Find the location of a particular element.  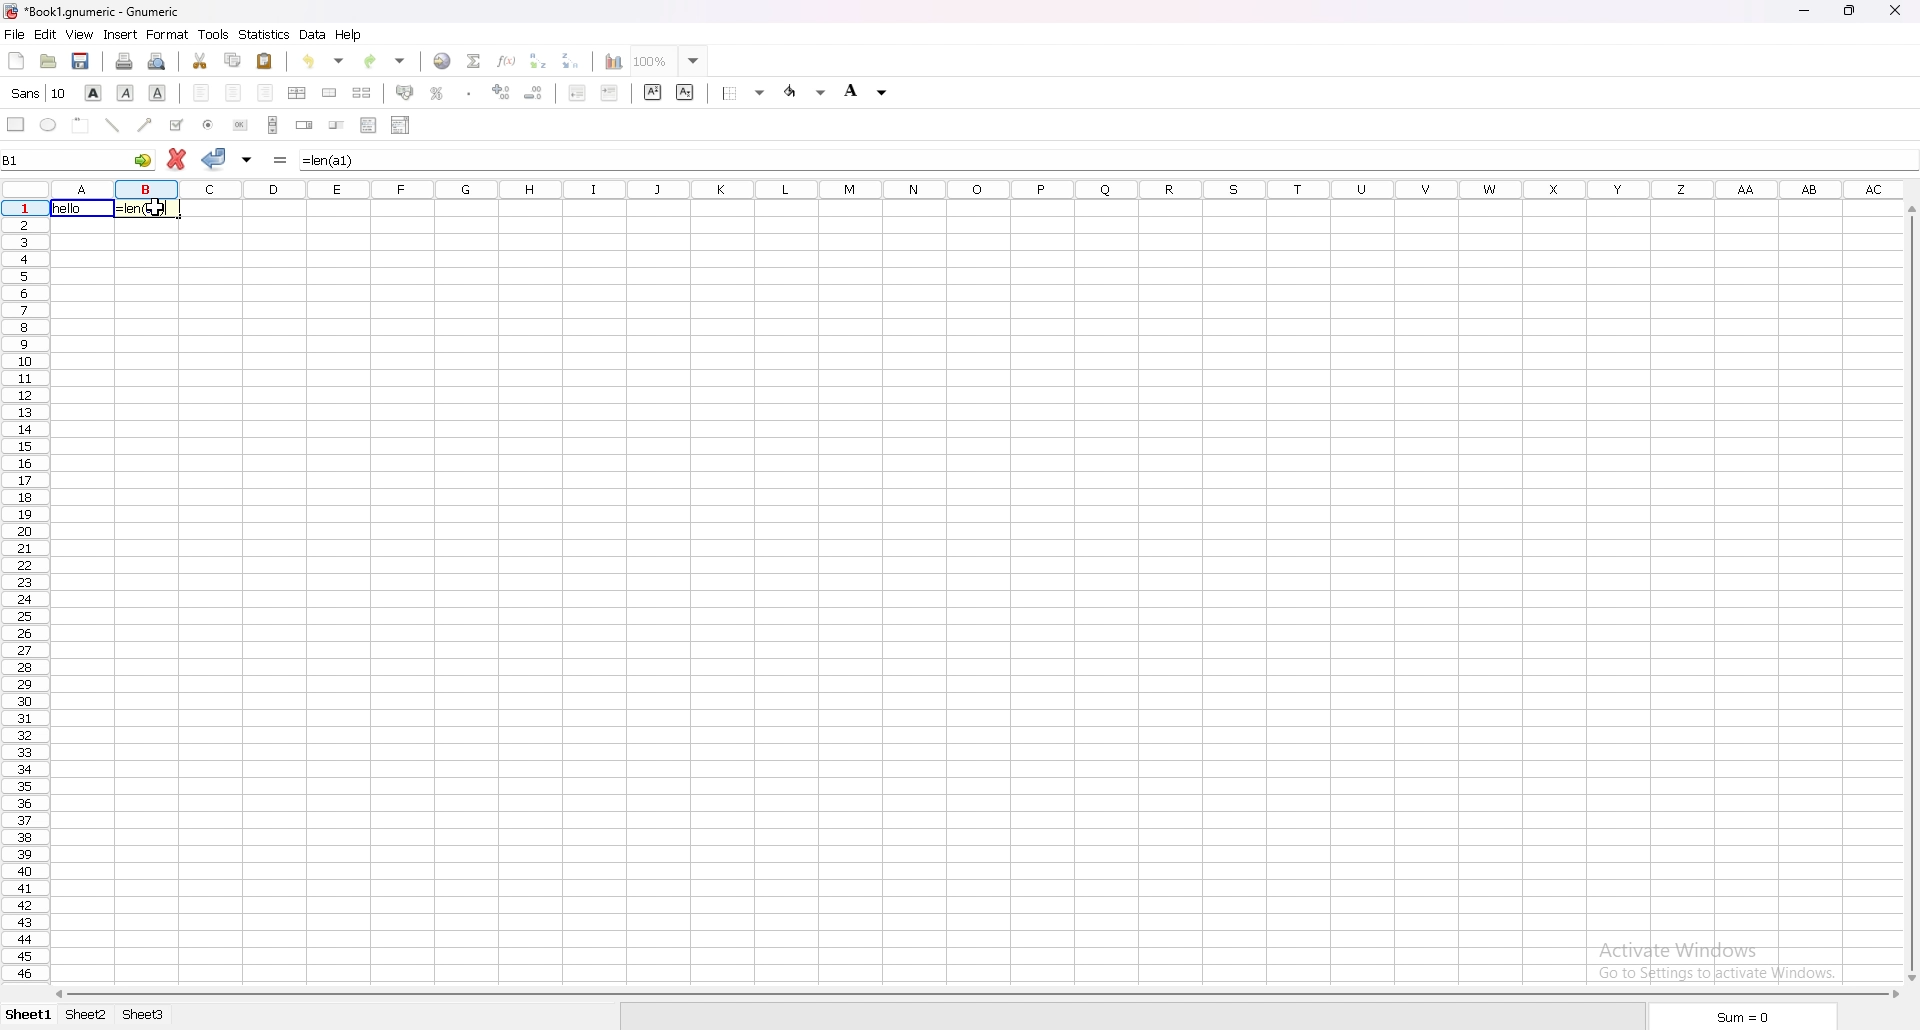

background is located at coordinates (804, 93).